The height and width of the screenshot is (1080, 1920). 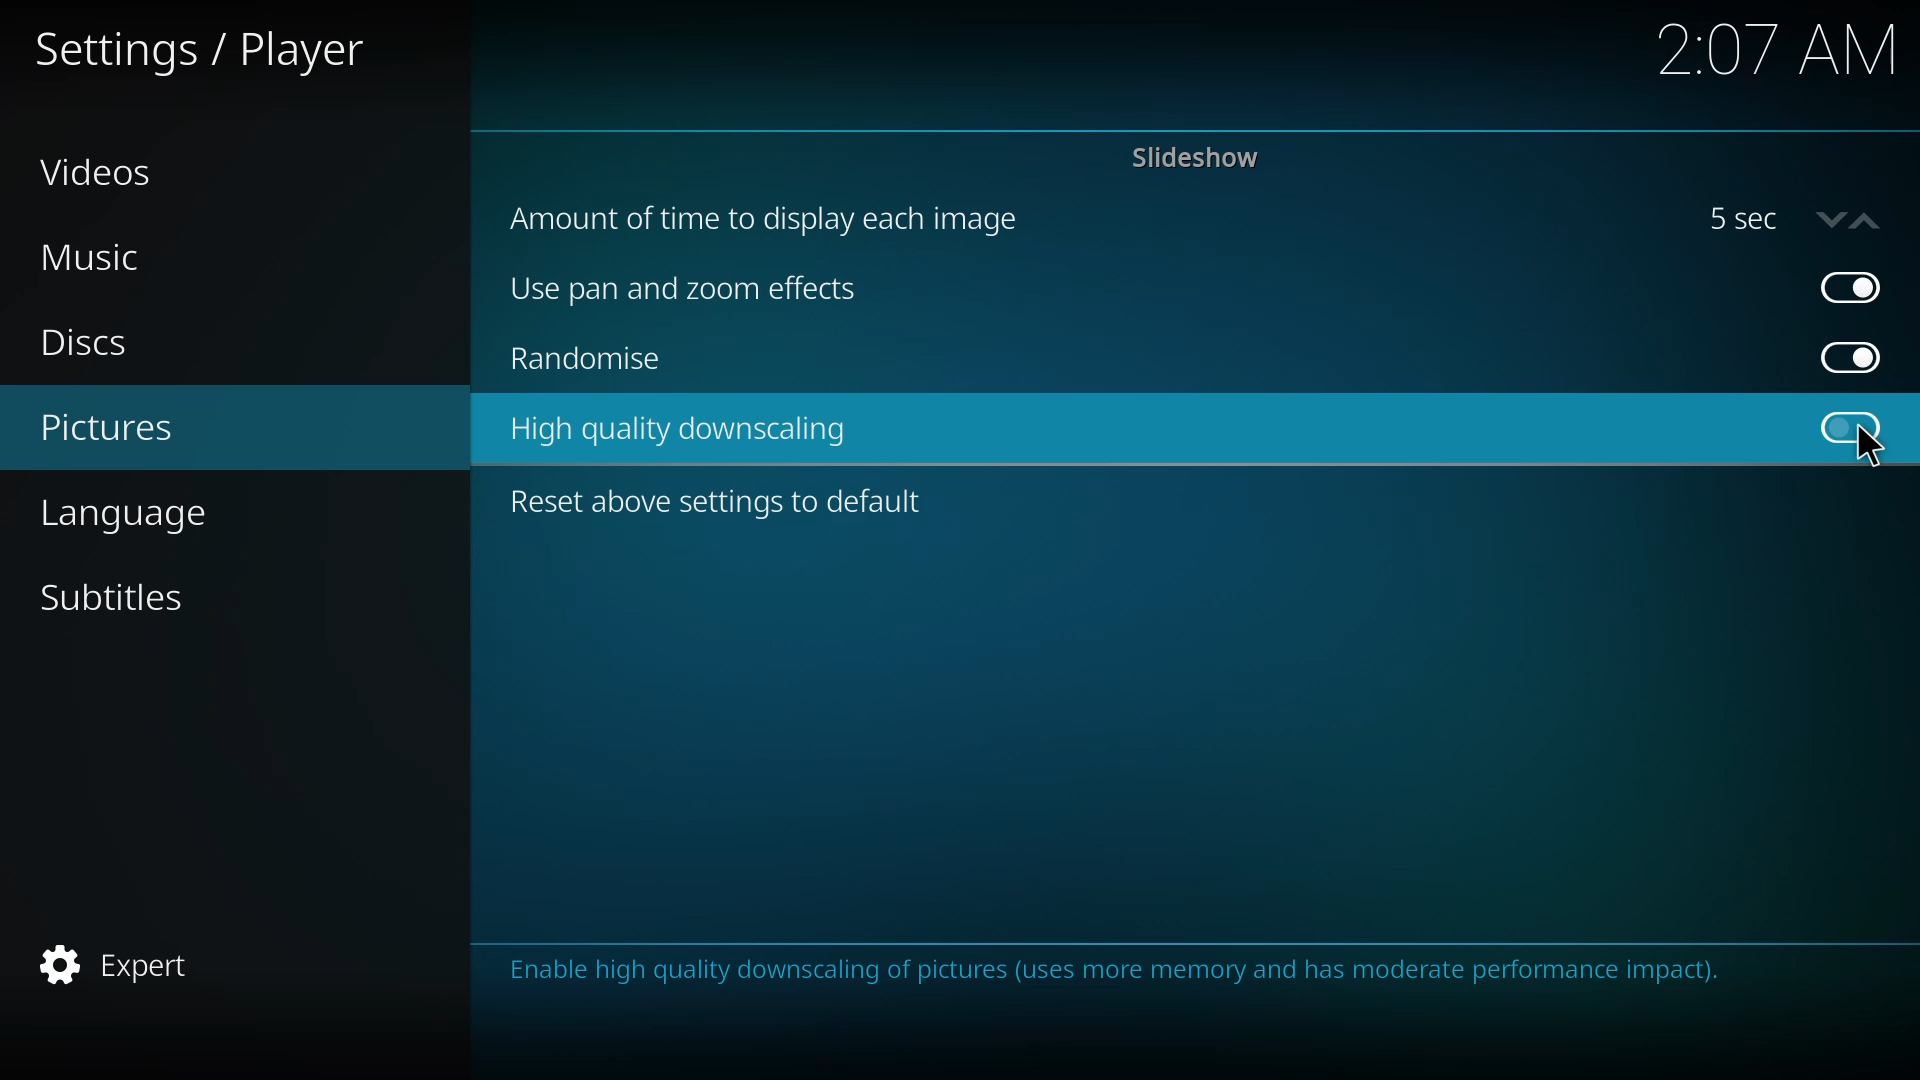 What do you see at coordinates (1792, 219) in the screenshot?
I see `5 sec` at bounding box center [1792, 219].